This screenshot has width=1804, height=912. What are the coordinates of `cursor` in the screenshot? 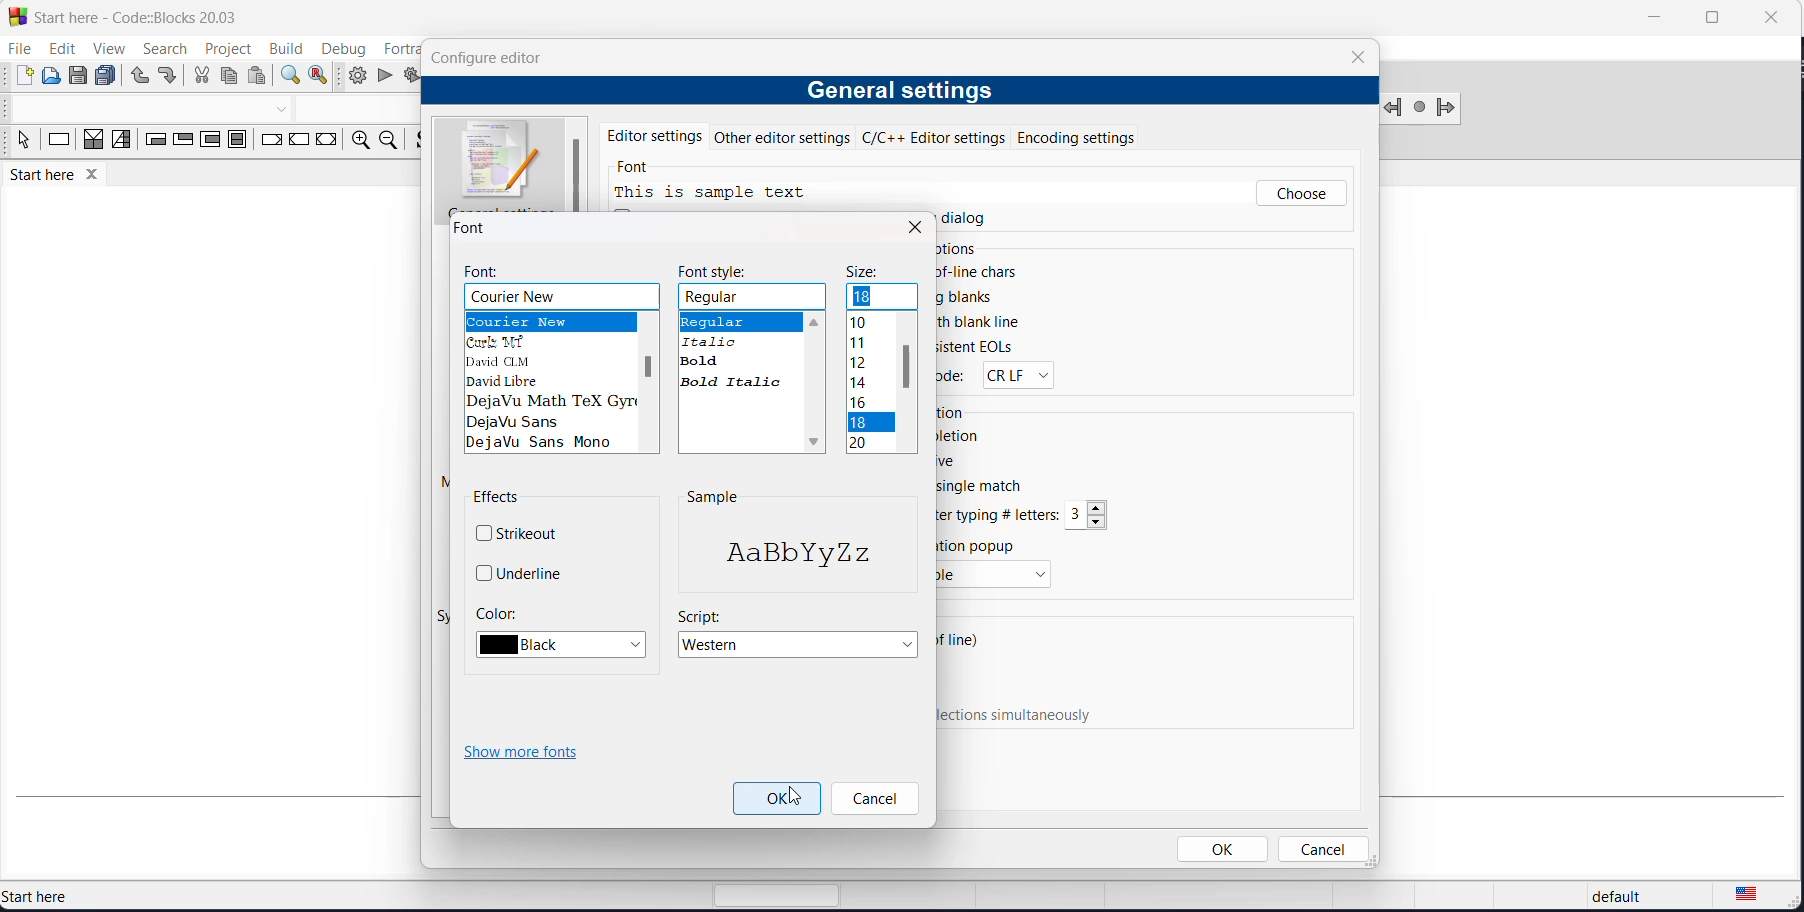 It's located at (1280, 199).